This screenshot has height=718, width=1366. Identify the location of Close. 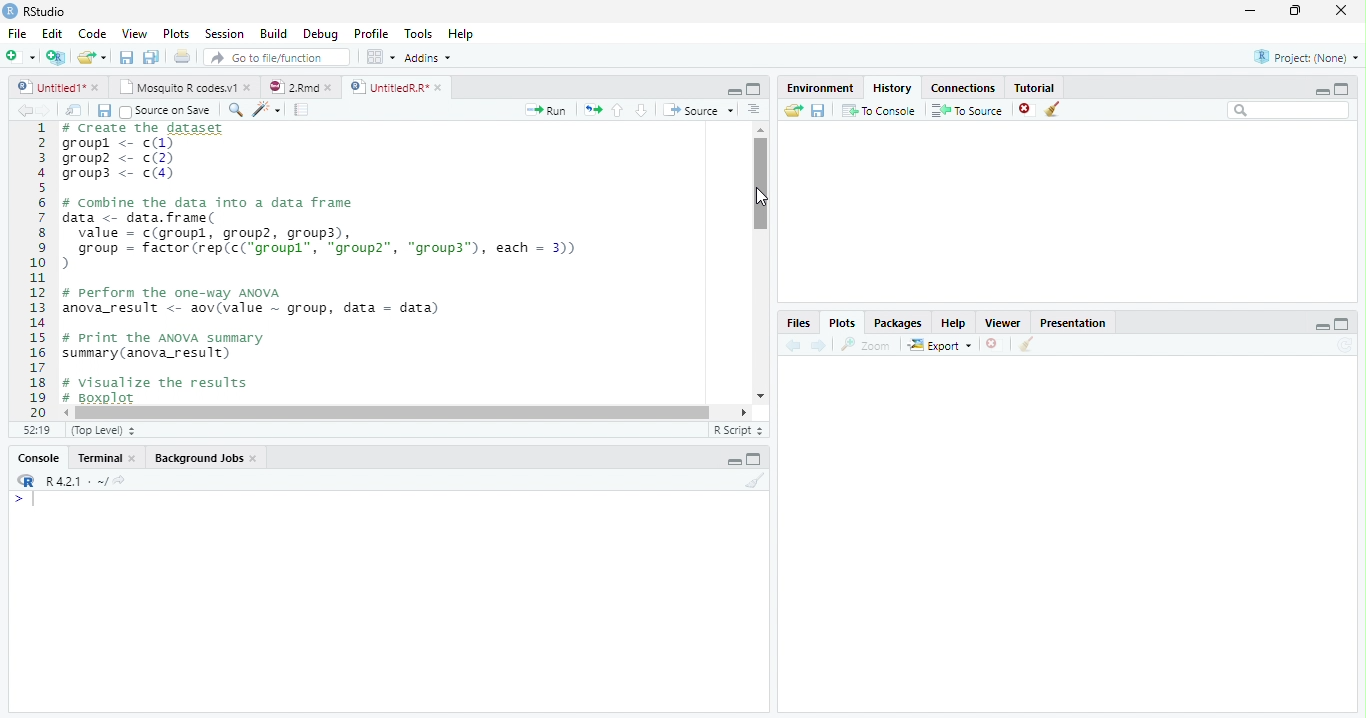
(1339, 12).